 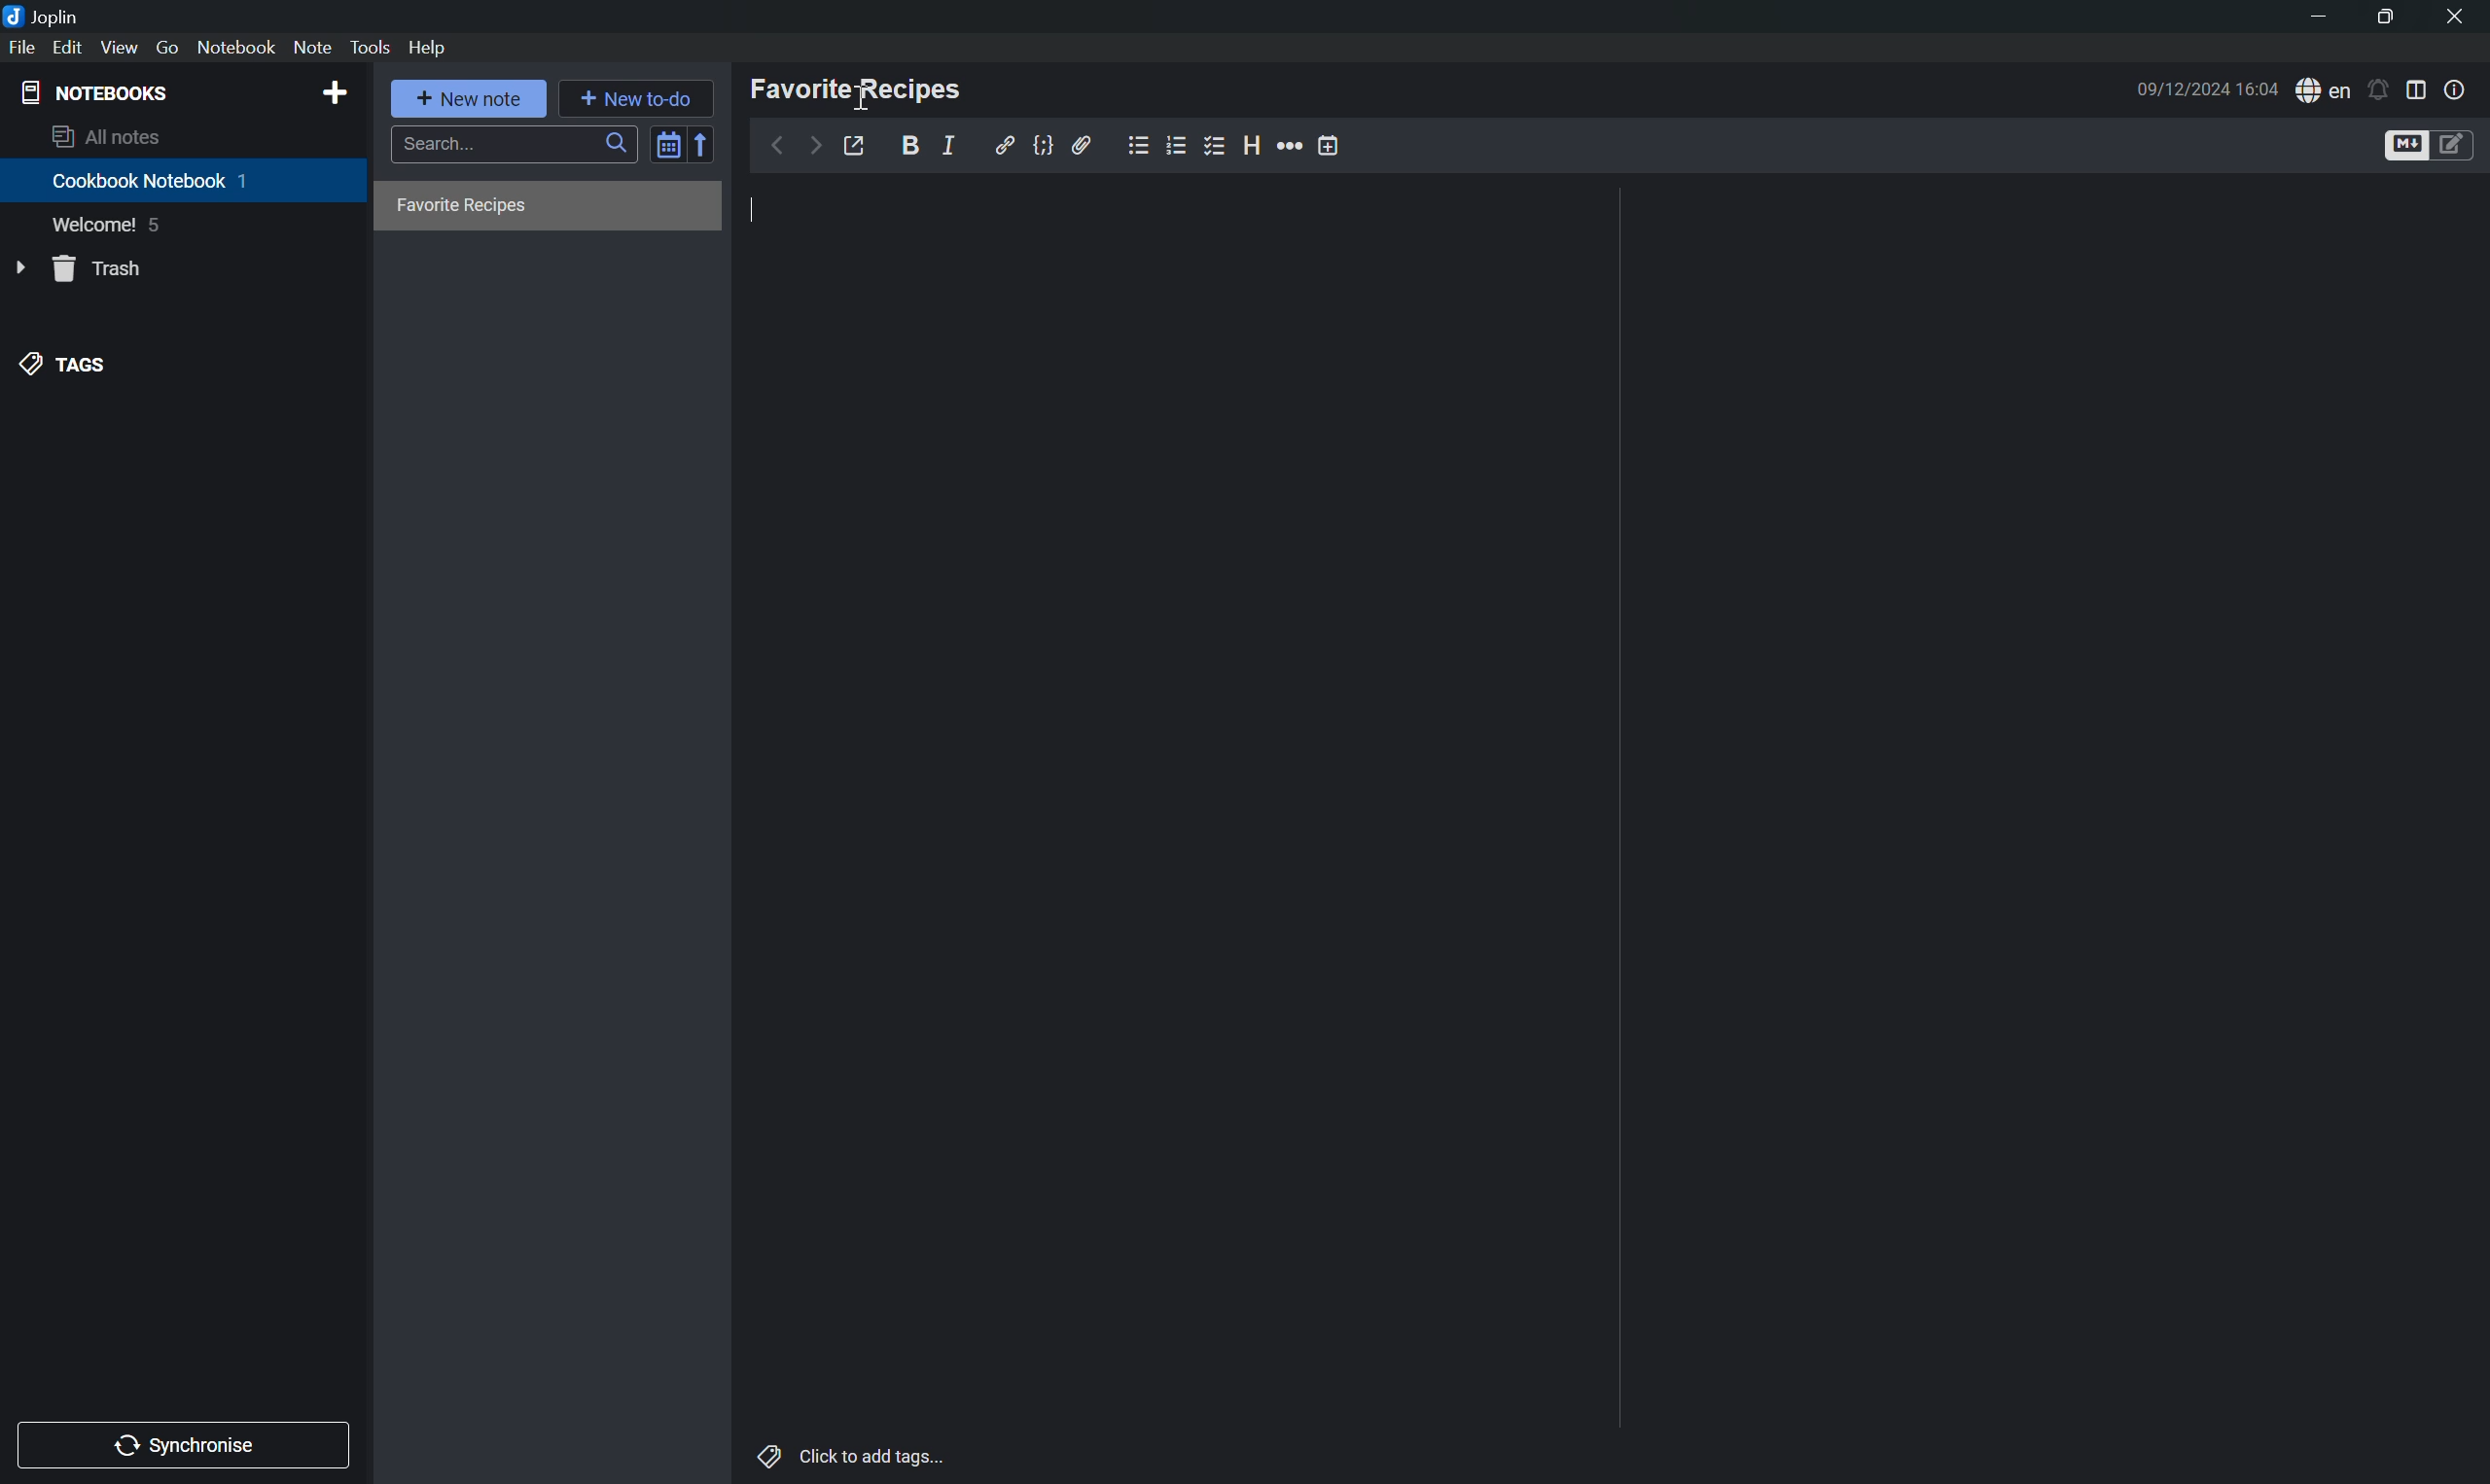 What do you see at coordinates (2432, 144) in the screenshot?
I see `Toggle editors` at bounding box center [2432, 144].